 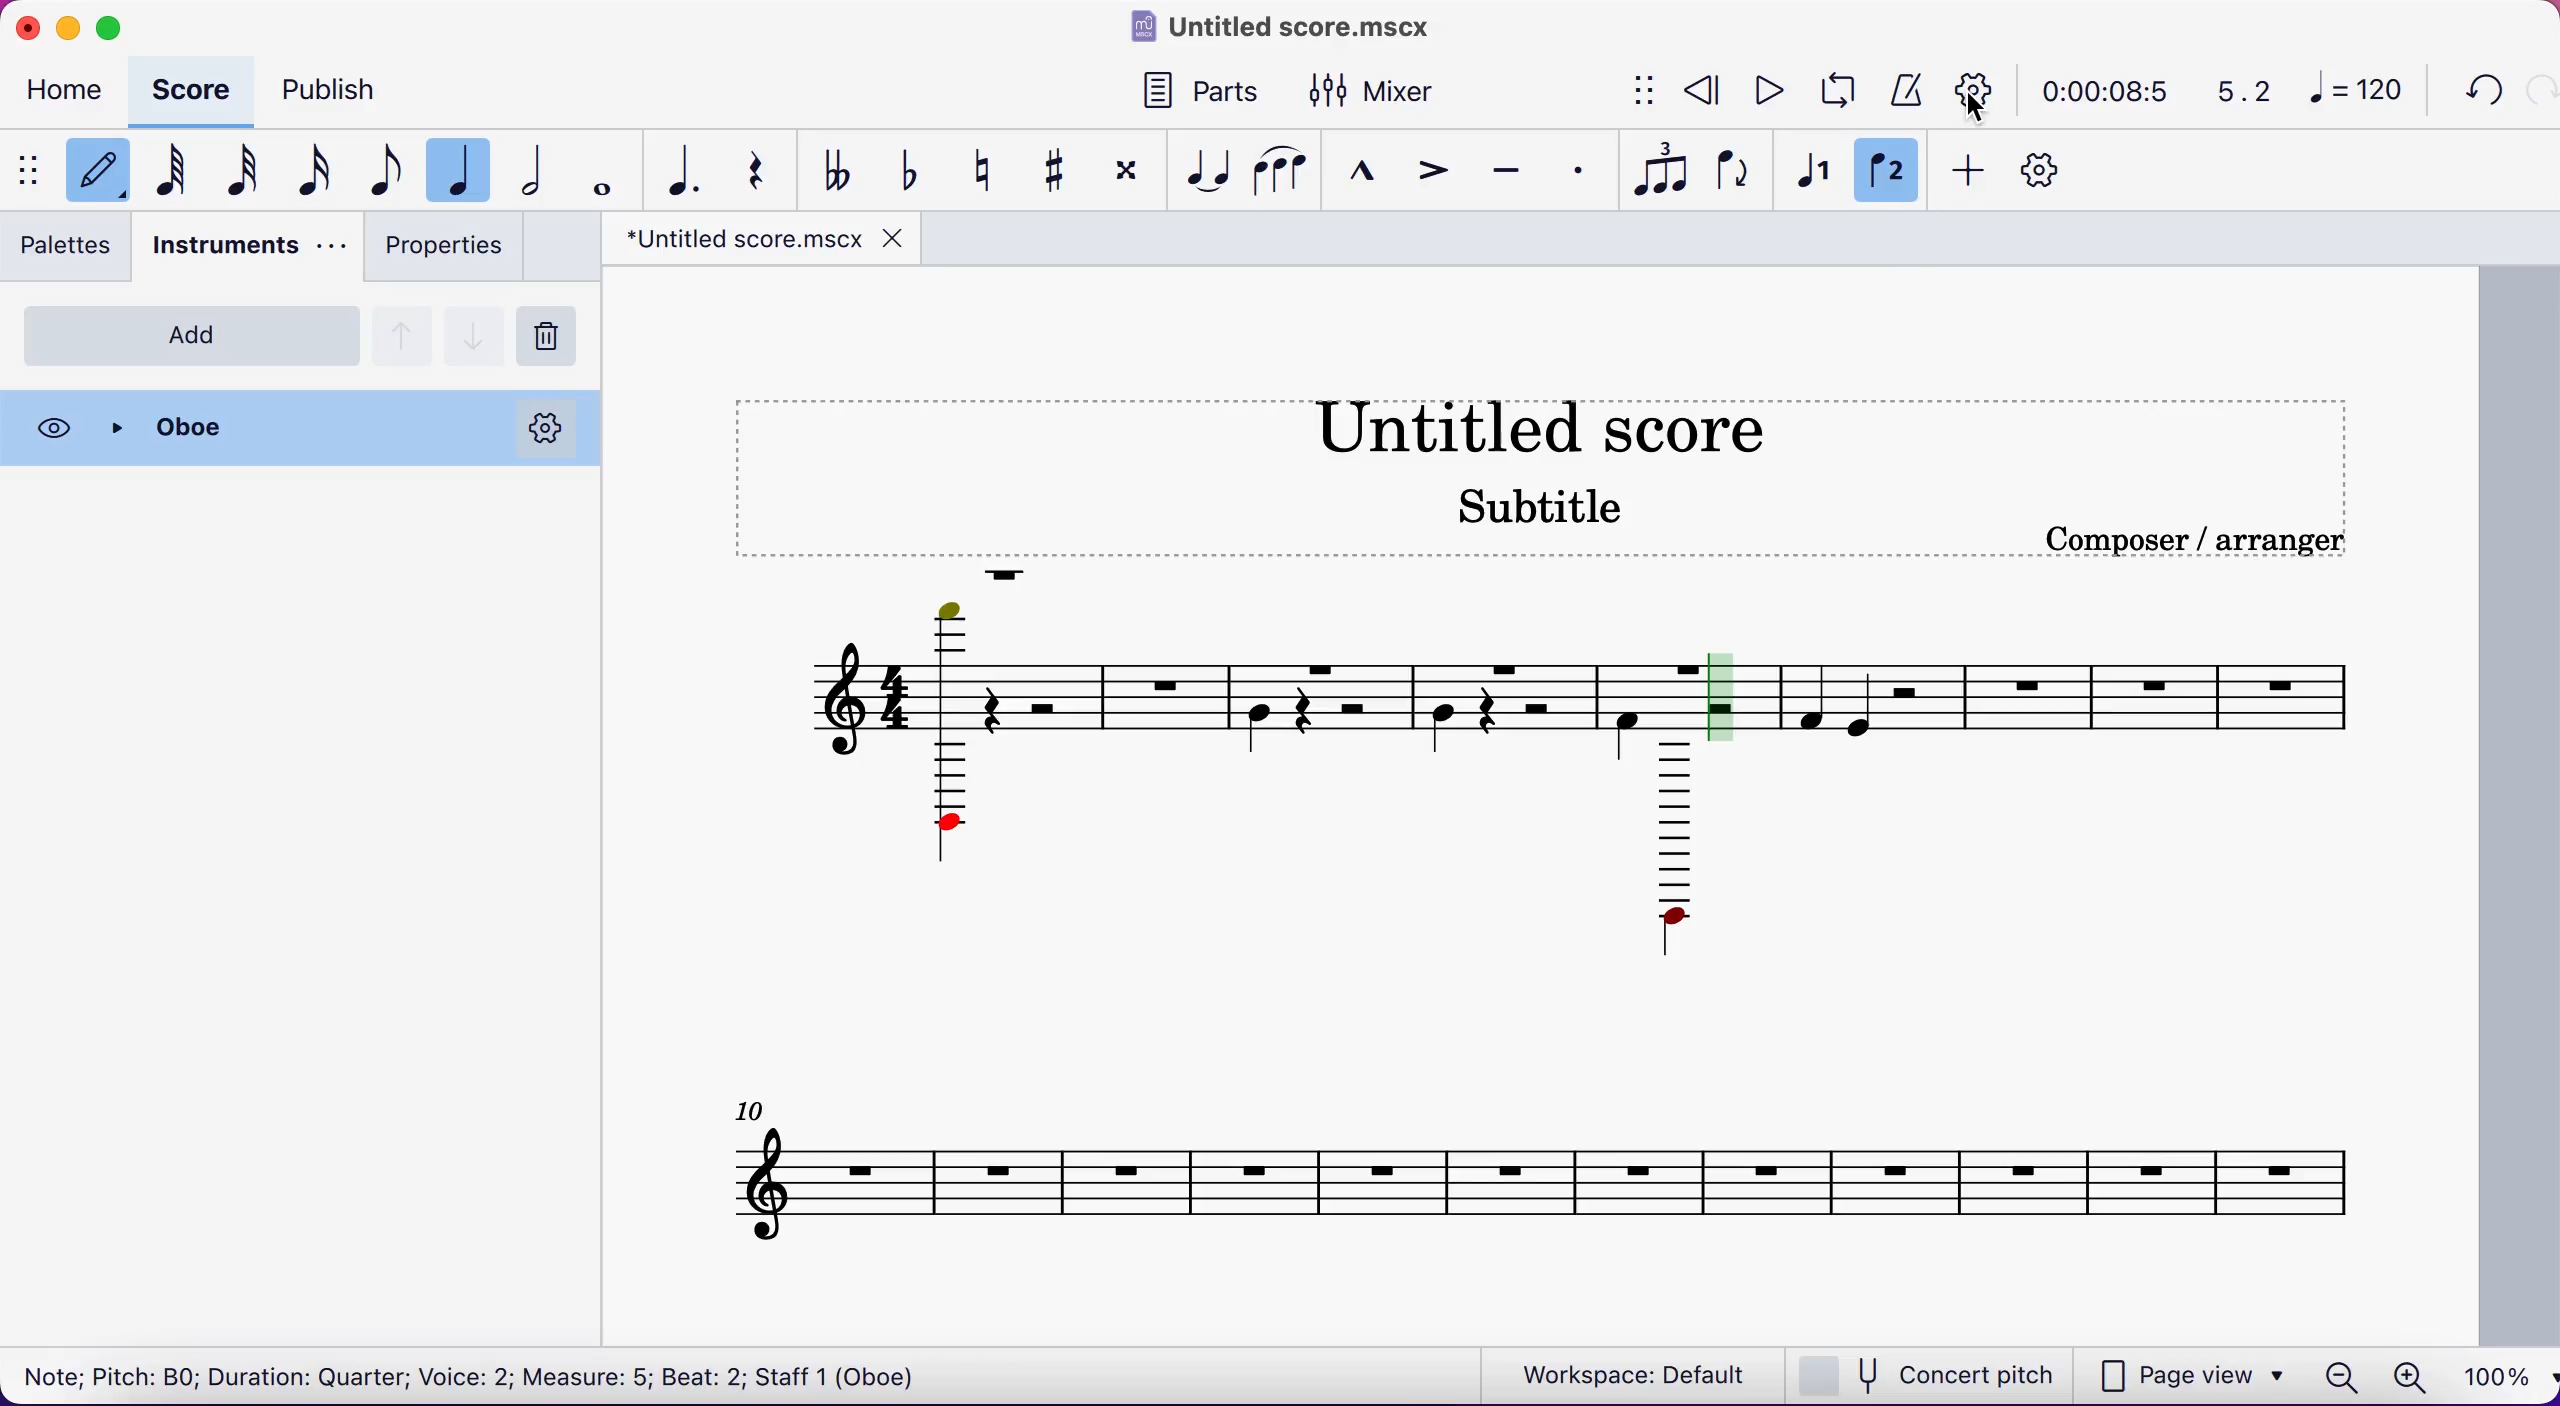 What do you see at coordinates (442, 251) in the screenshot?
I see `properties` at bounding box center [442, 251].